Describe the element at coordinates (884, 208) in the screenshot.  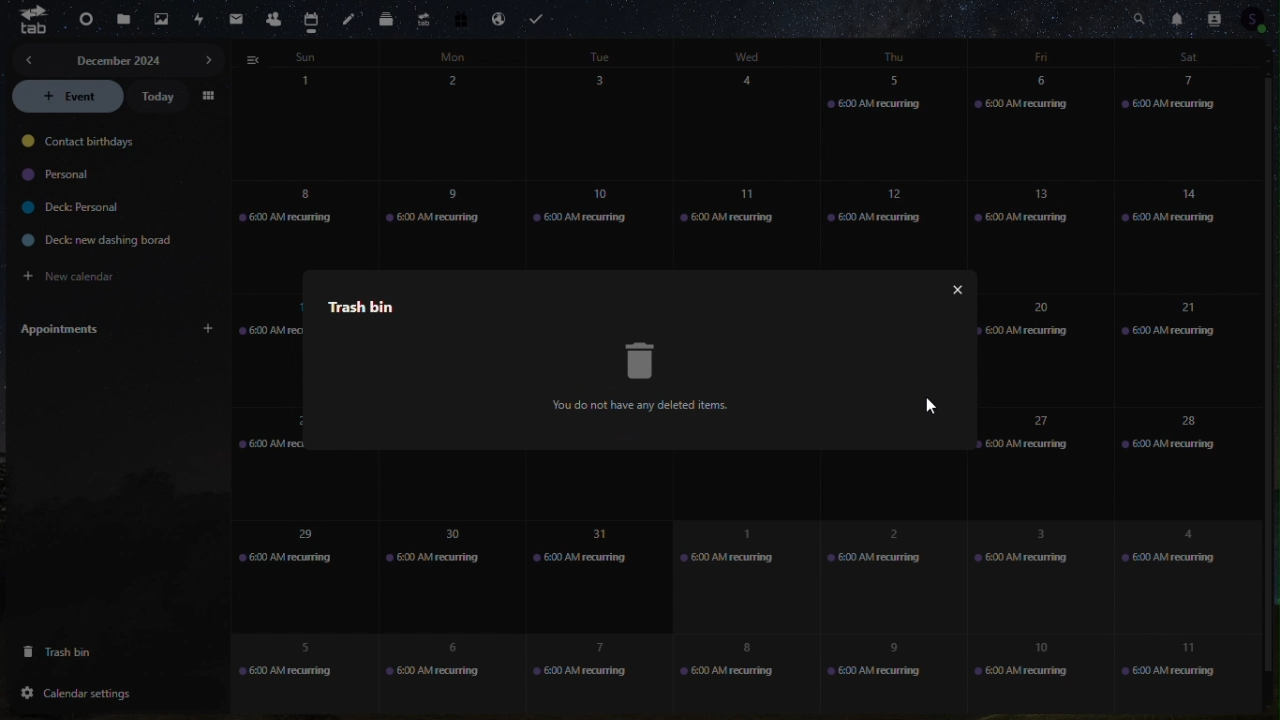
I see `12` at that location.